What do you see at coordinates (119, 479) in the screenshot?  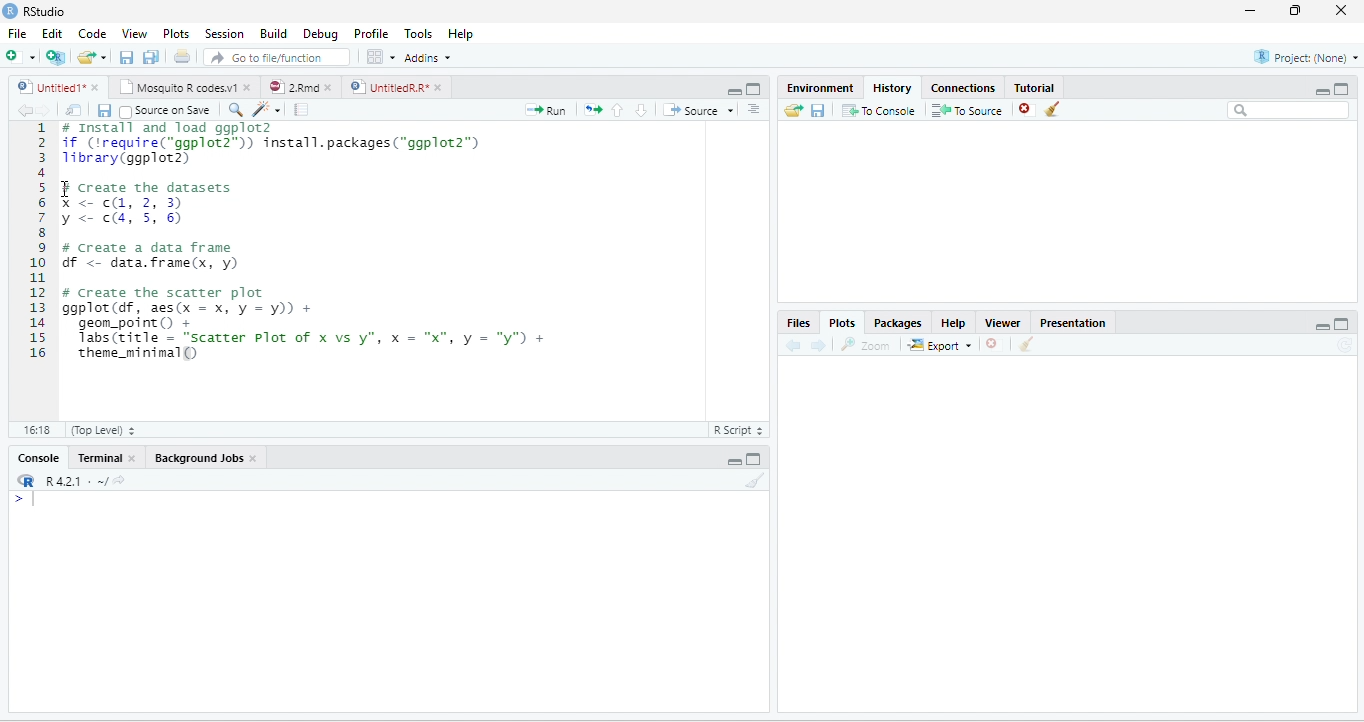 I see `View the current working directory` at bounding box center [119, 479].